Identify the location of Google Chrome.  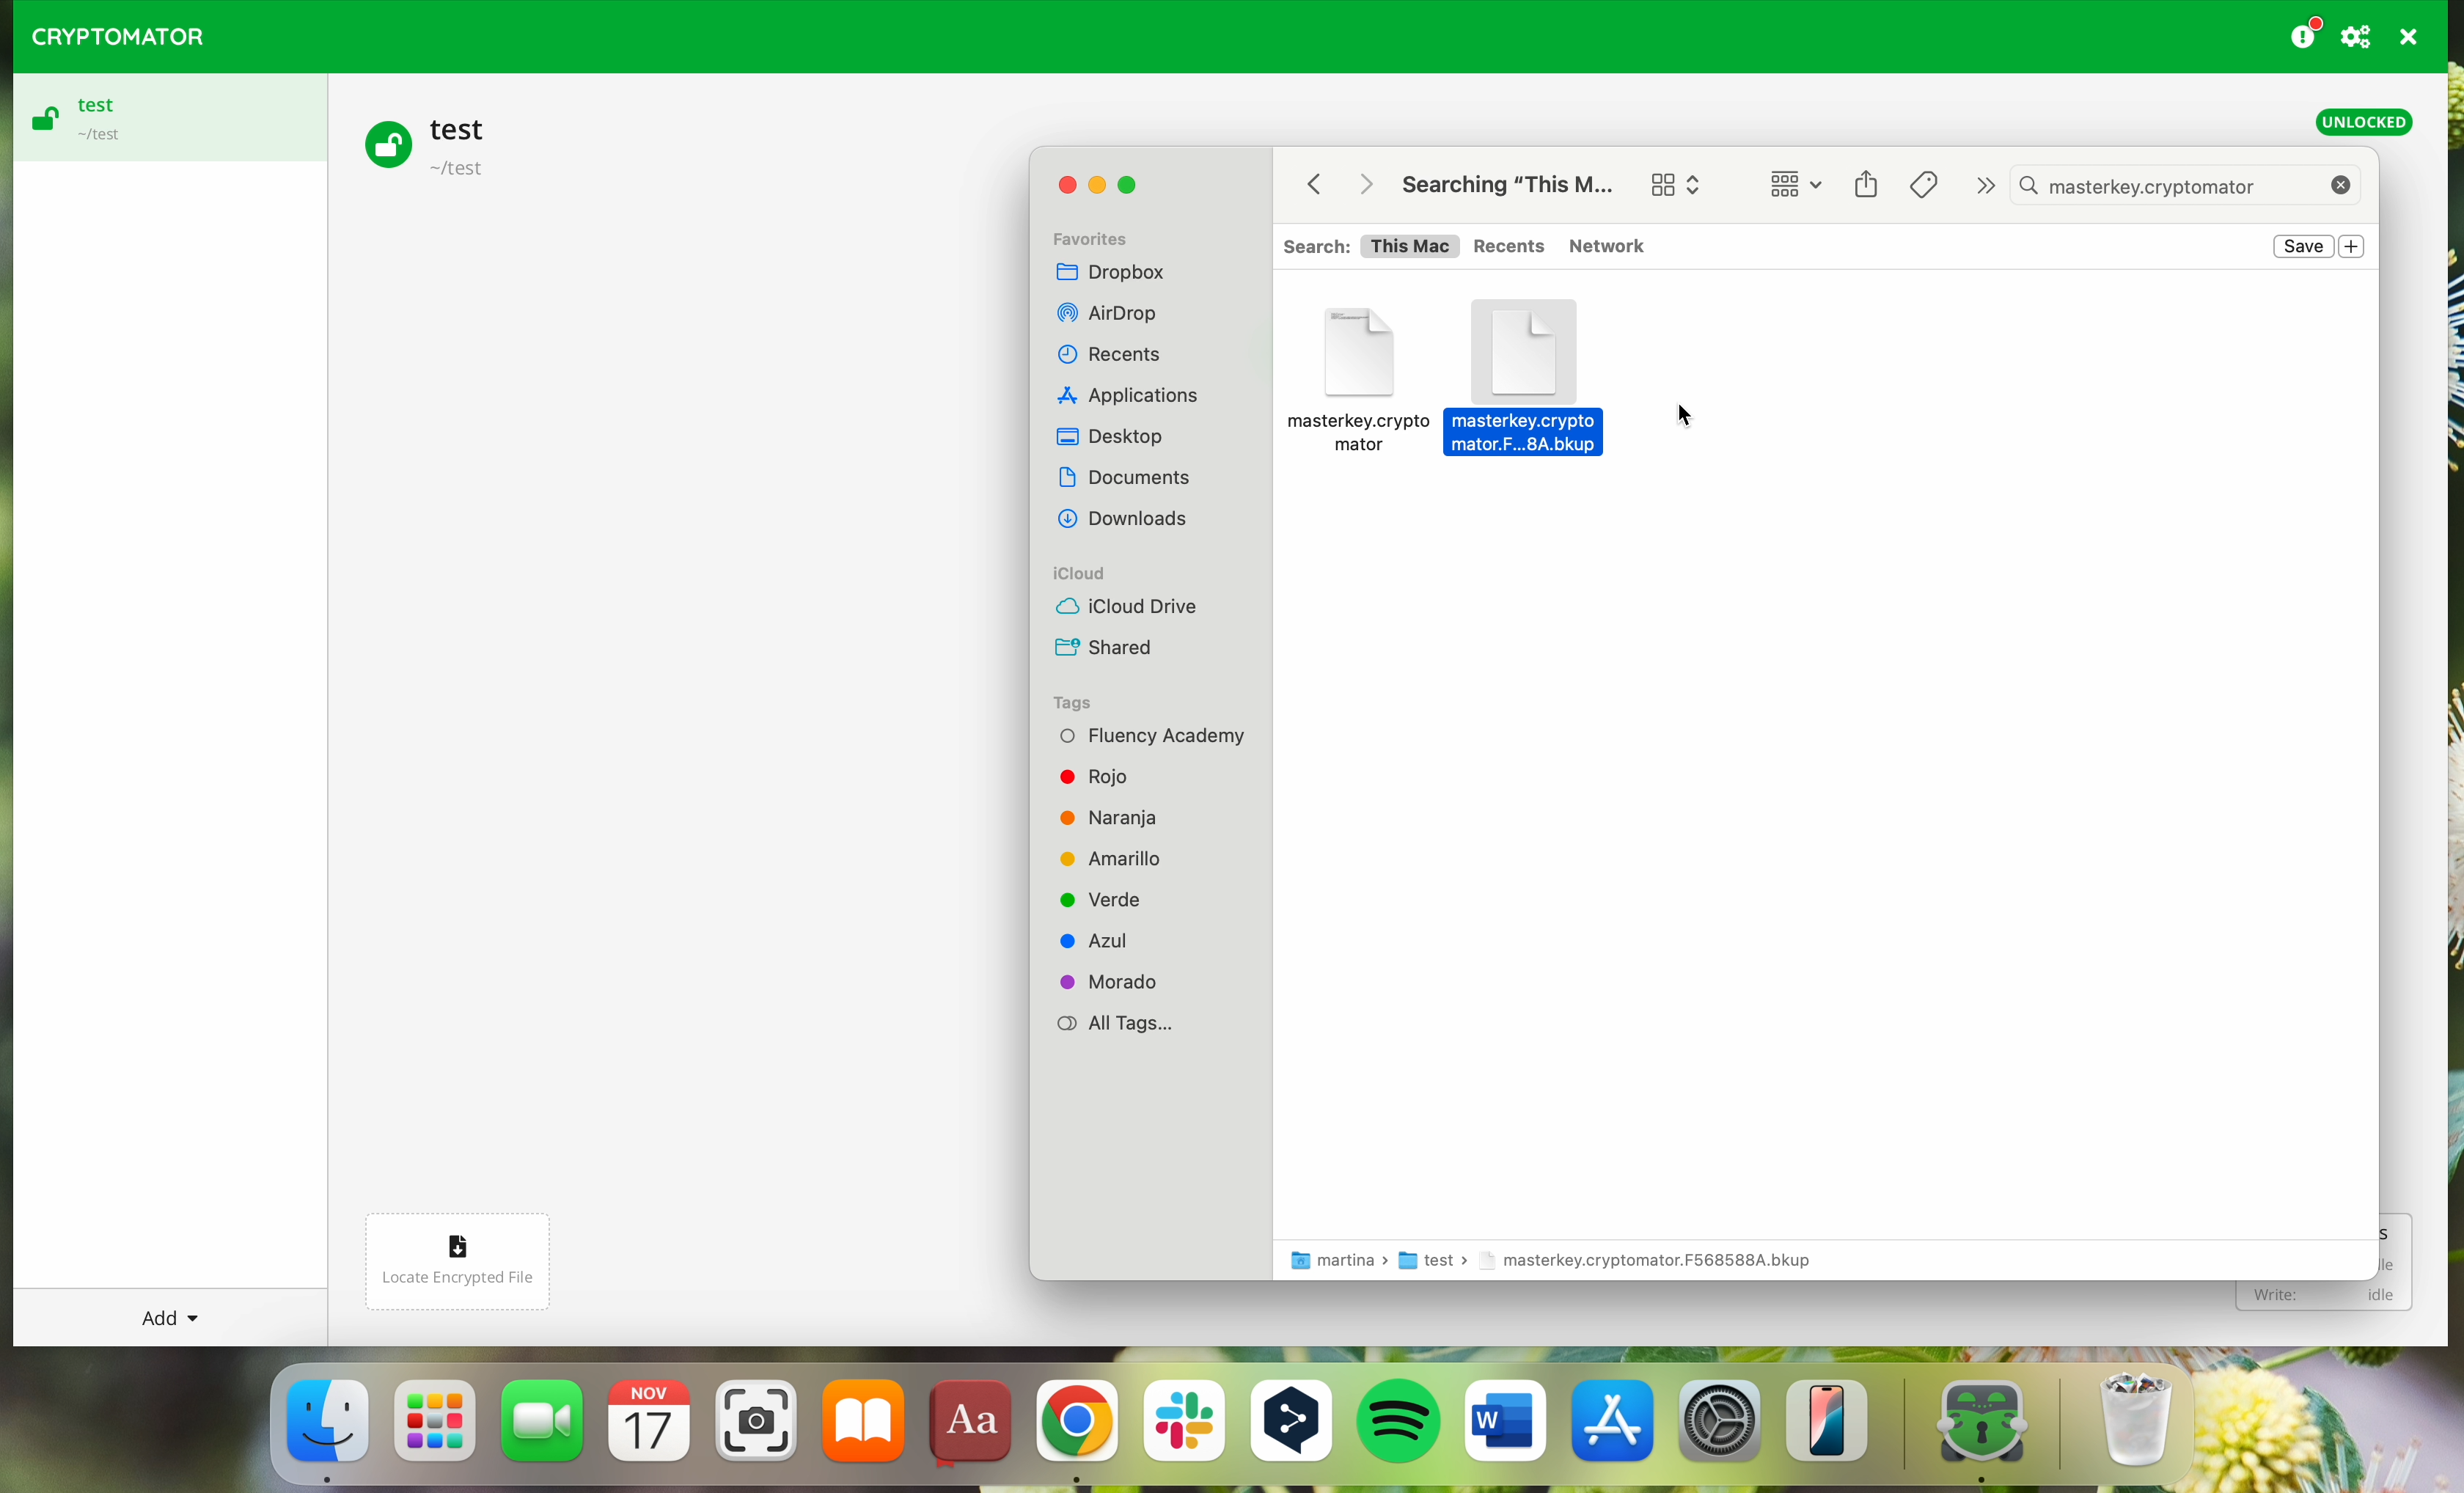
(1075, 1431).